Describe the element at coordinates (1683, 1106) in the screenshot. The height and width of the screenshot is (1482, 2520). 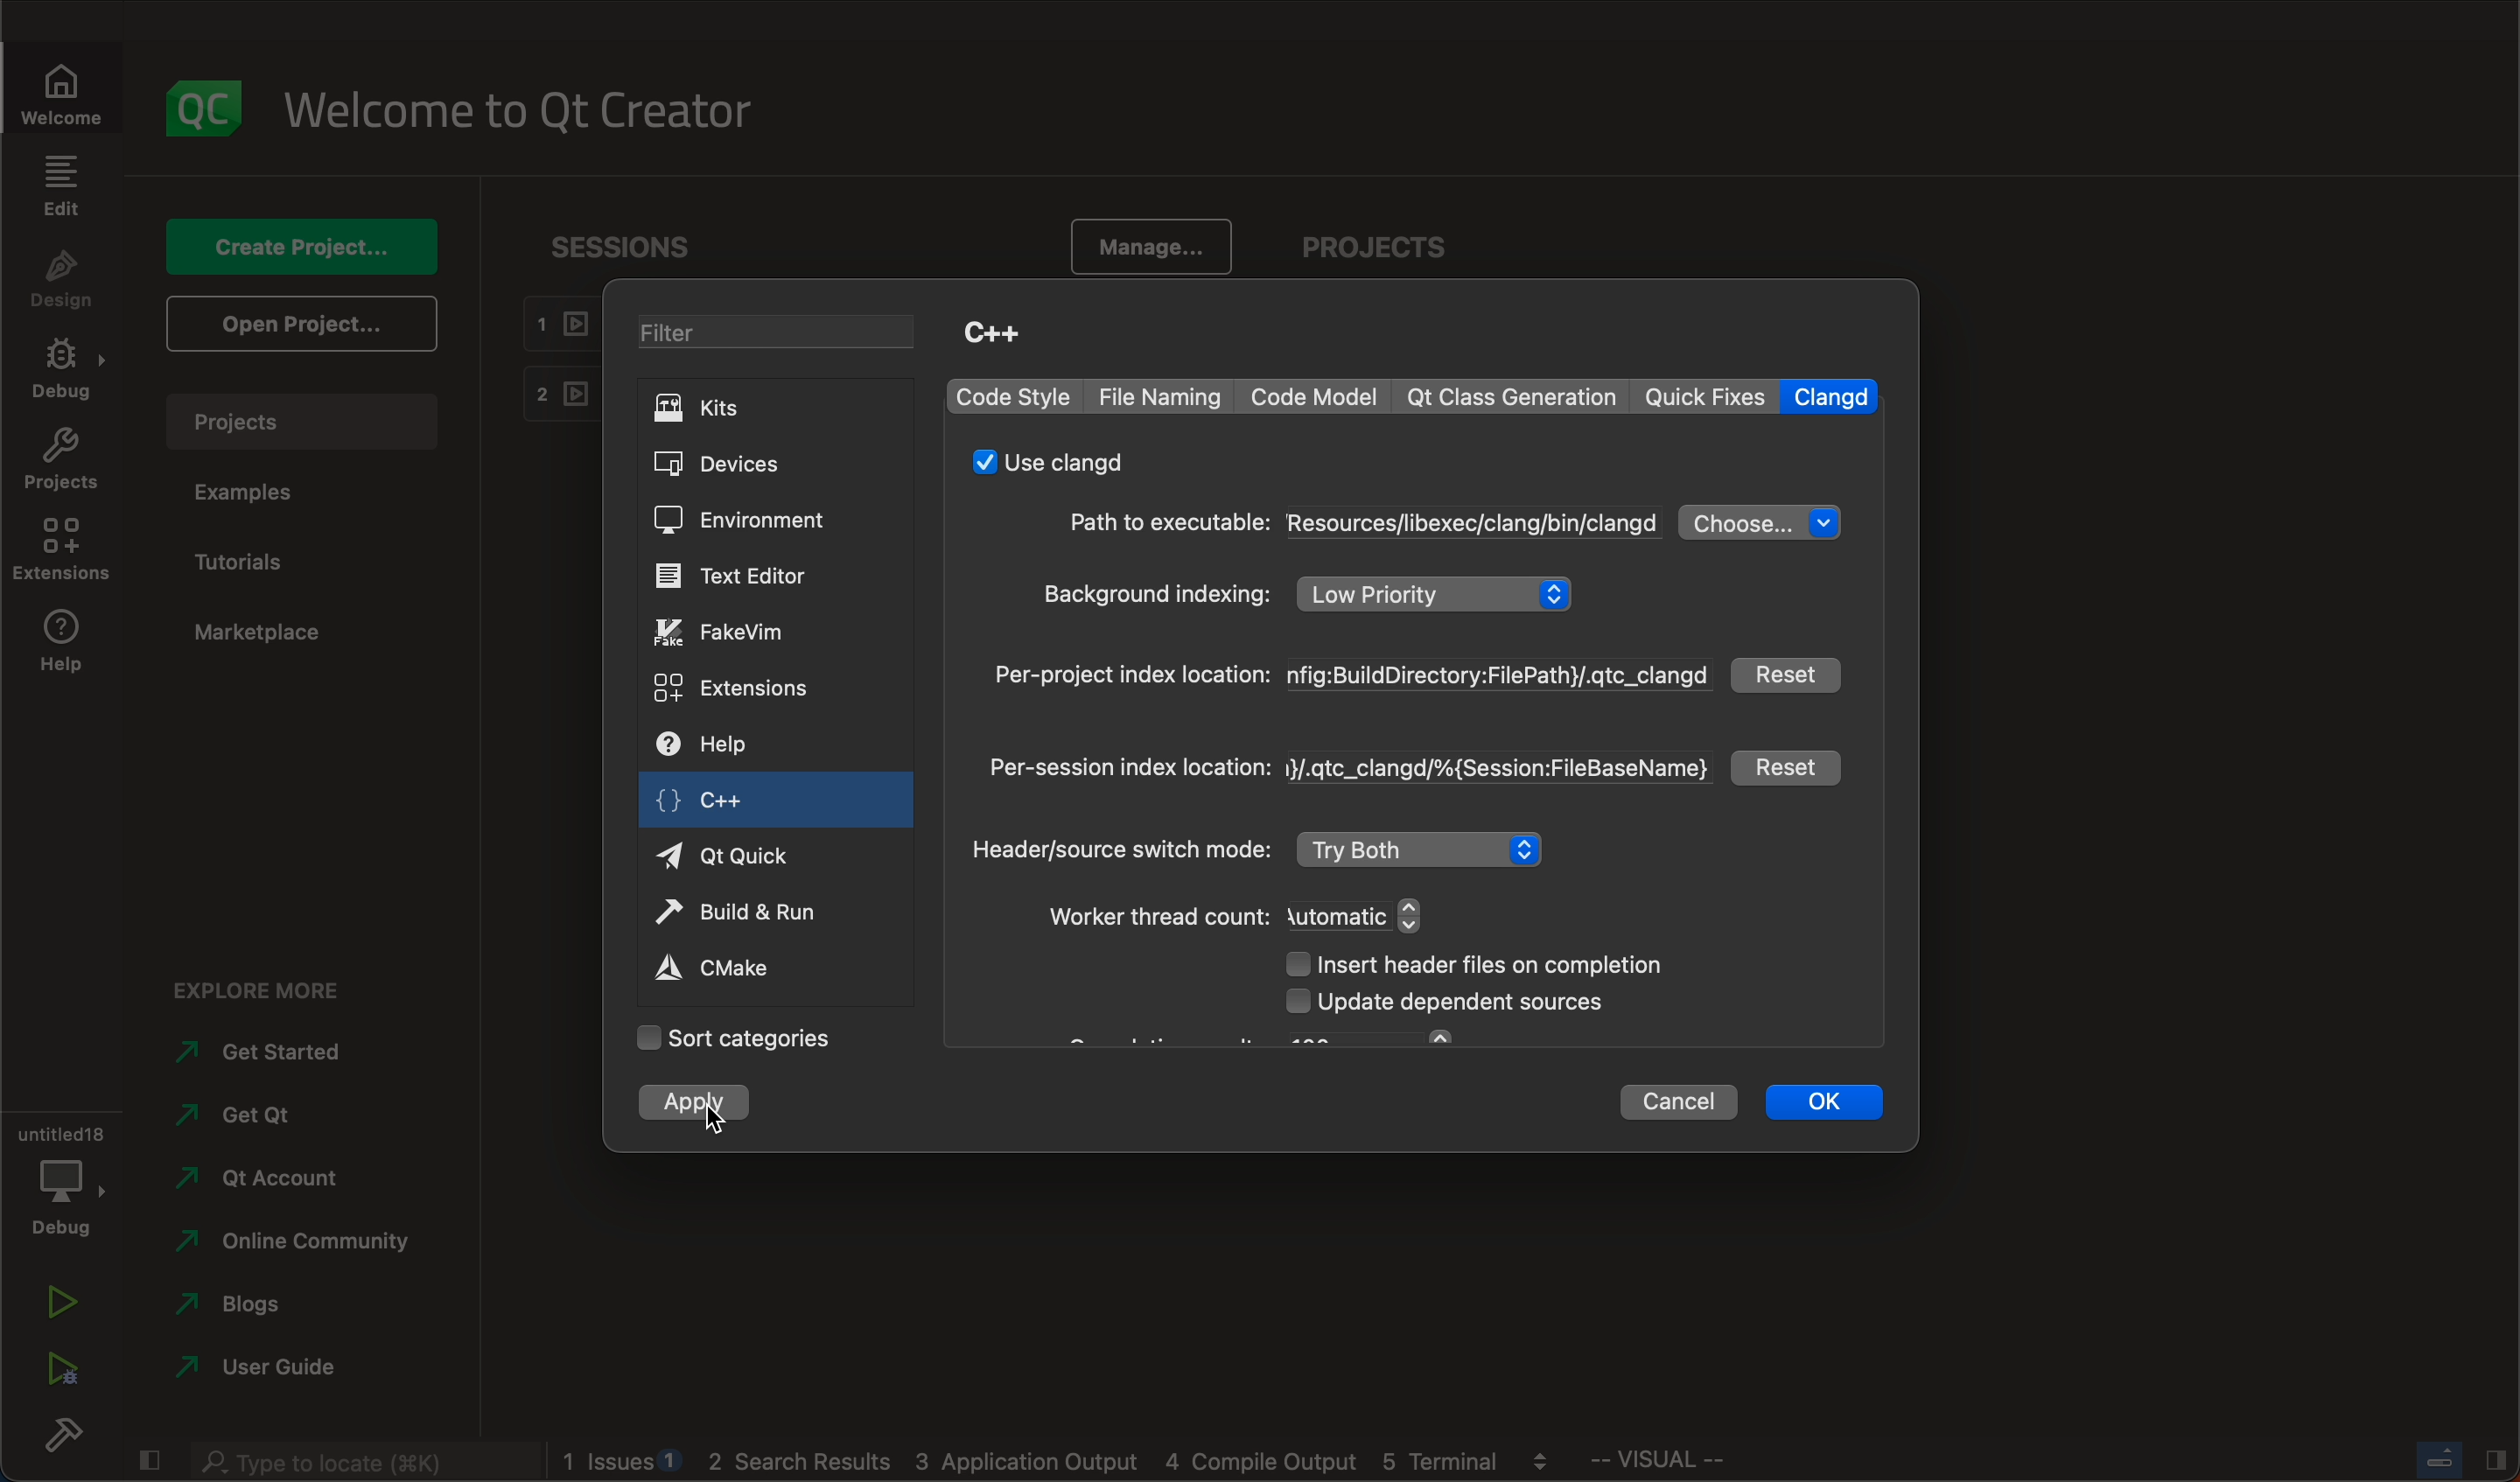
I see `cancel` at that location.